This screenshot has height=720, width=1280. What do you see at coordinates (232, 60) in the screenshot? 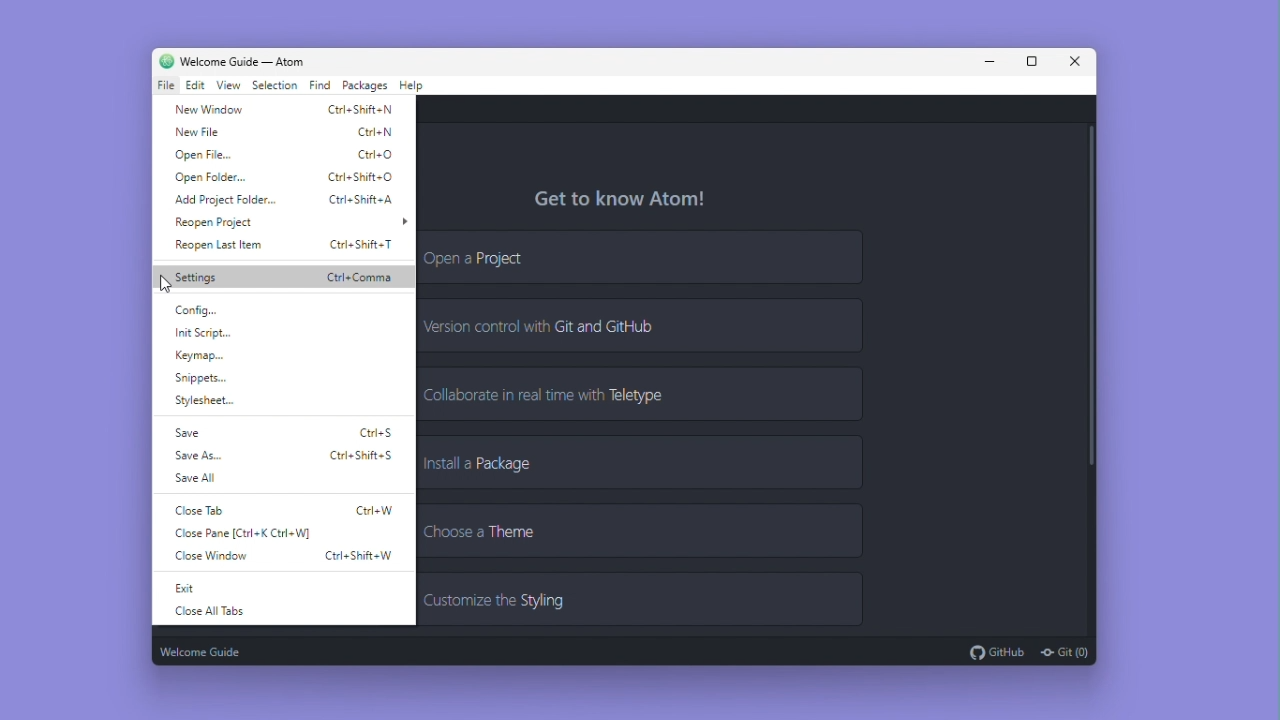
I see `Welcome guide - Atom` at bounding box center [232, 60].